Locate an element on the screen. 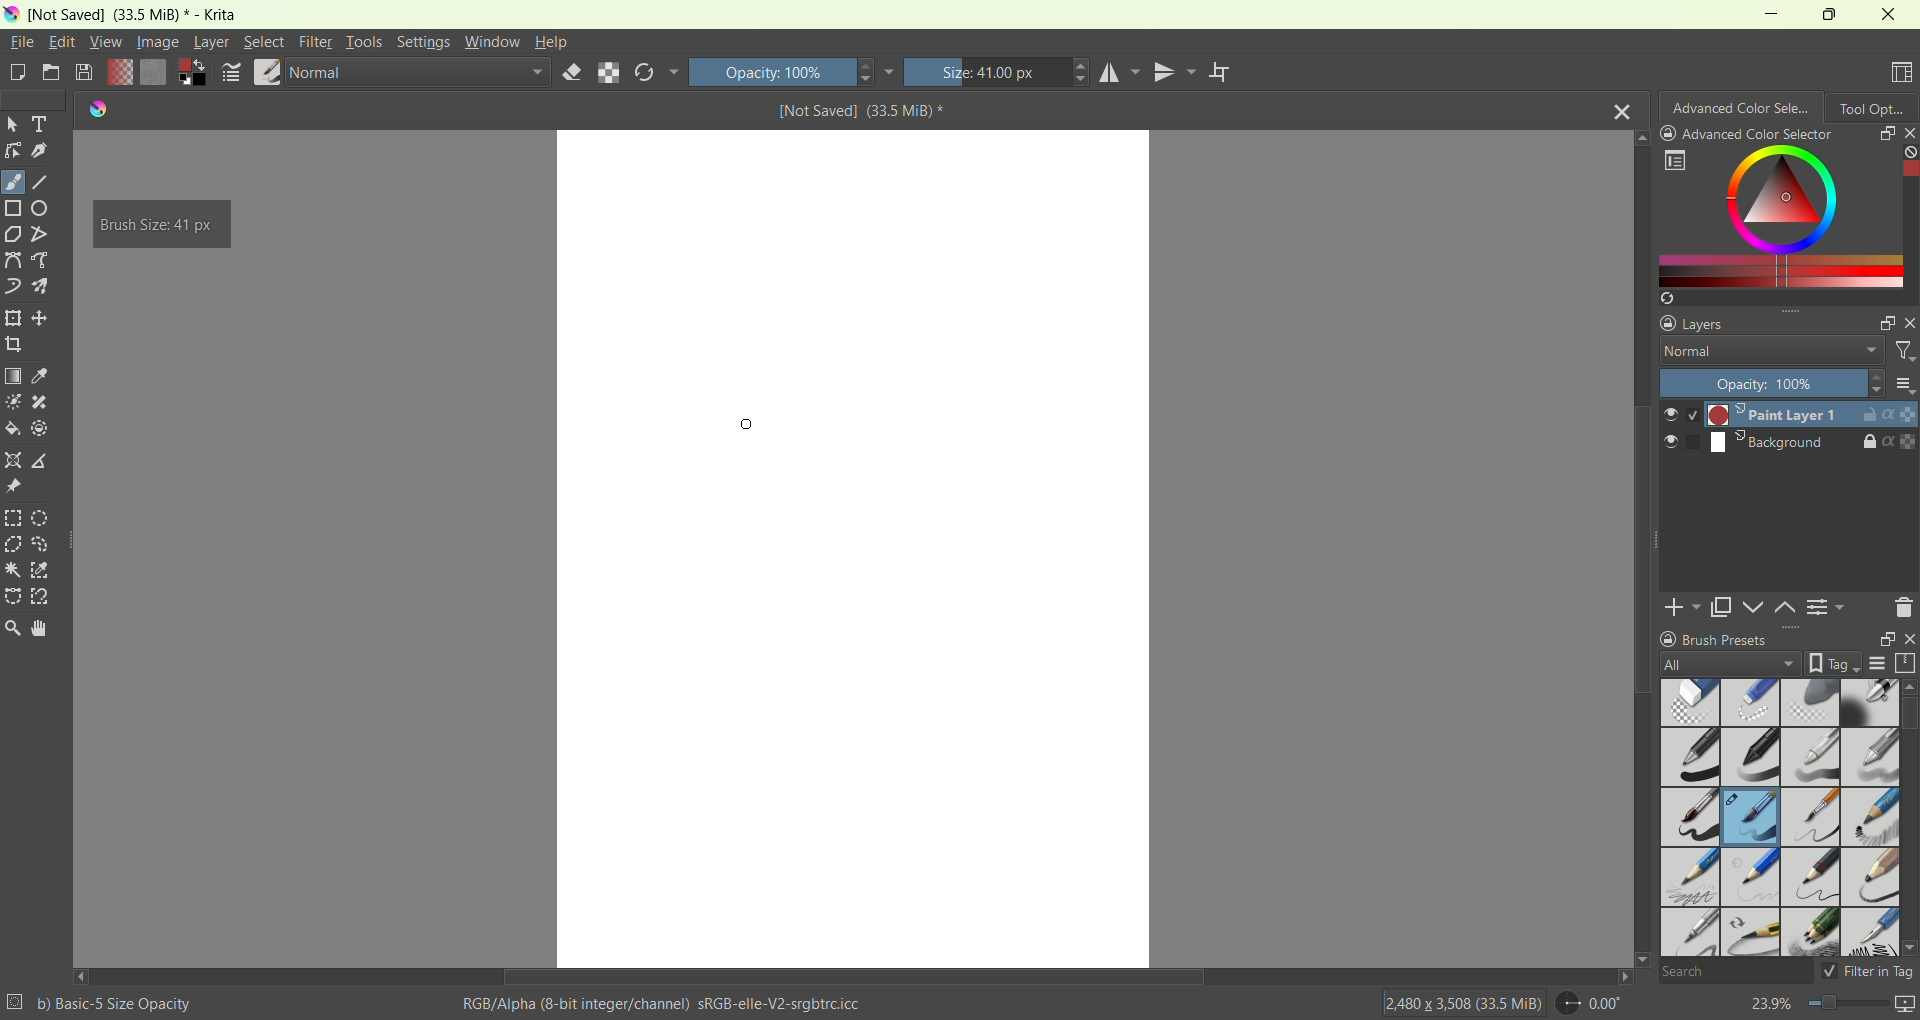  pencil 2b is located at coordinates (1687, 879).